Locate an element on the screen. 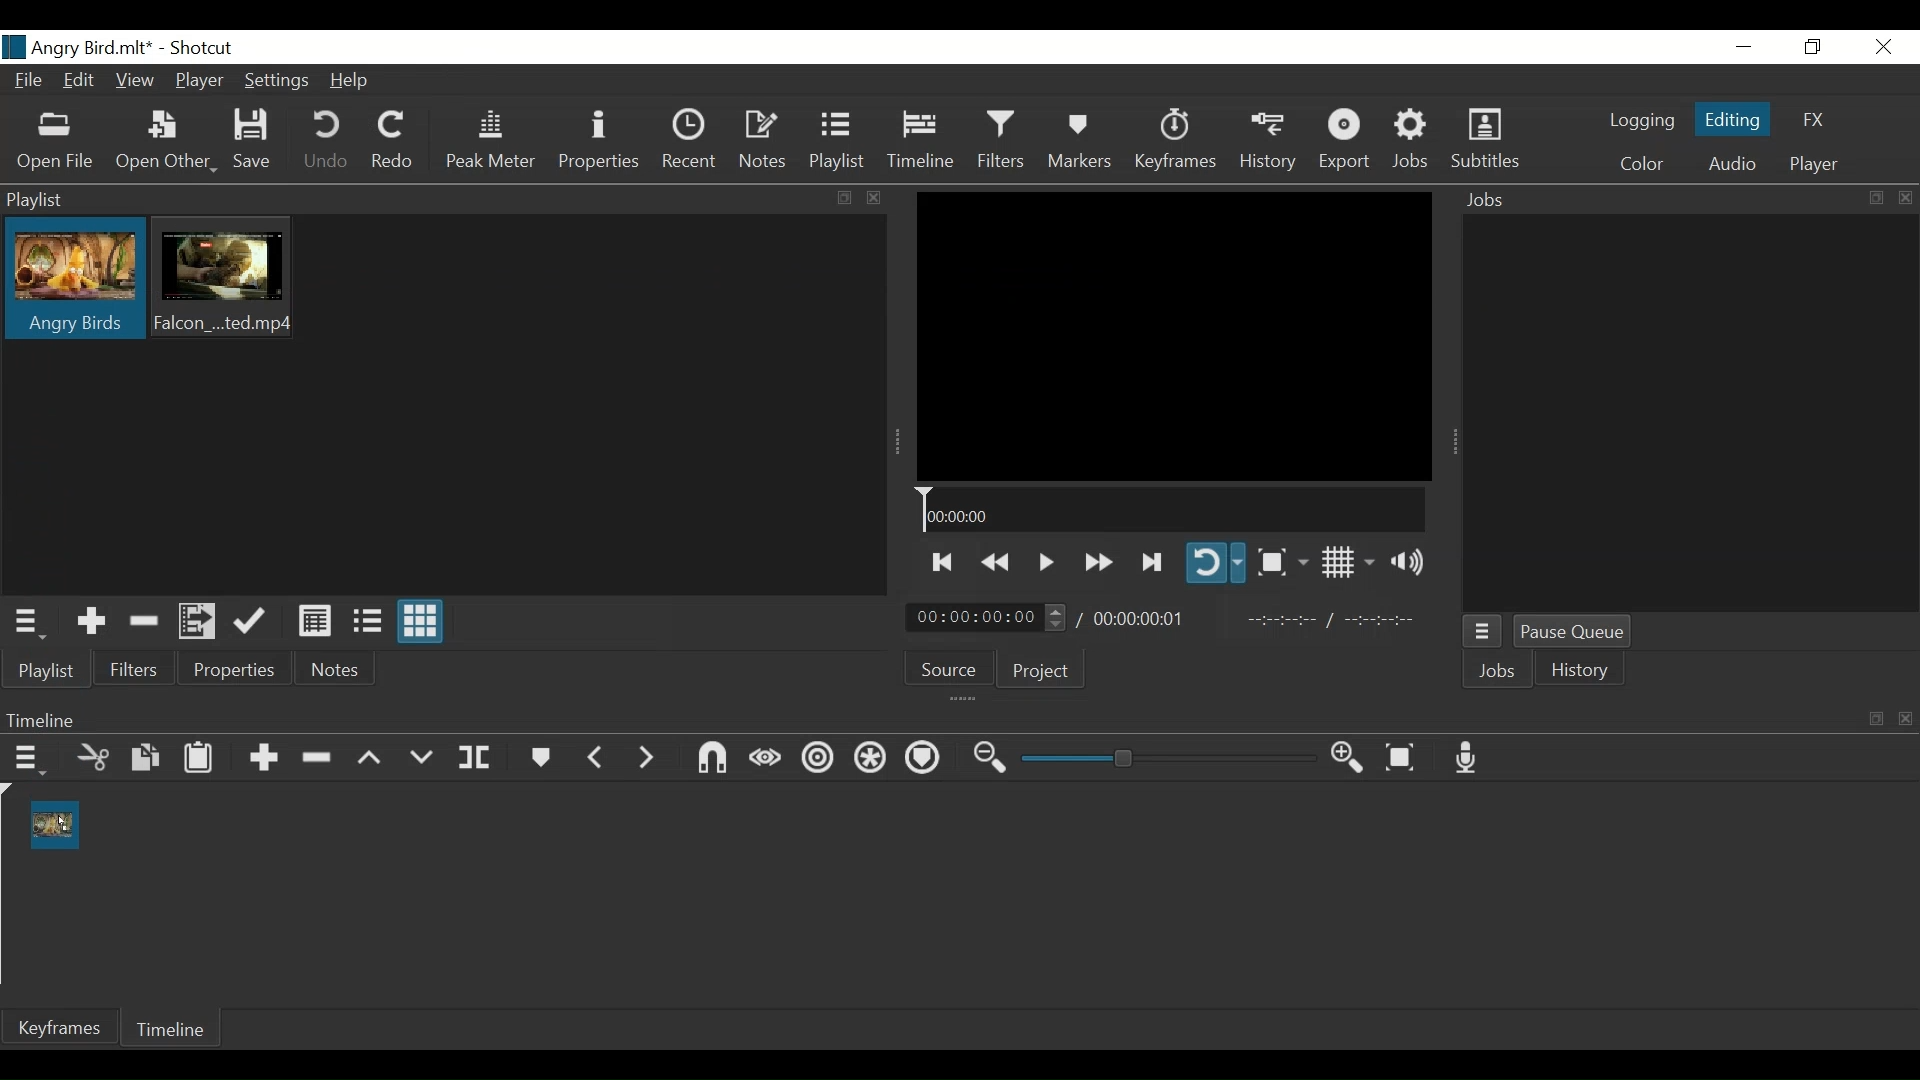  Next Marker is located at coordinates (646, 757).